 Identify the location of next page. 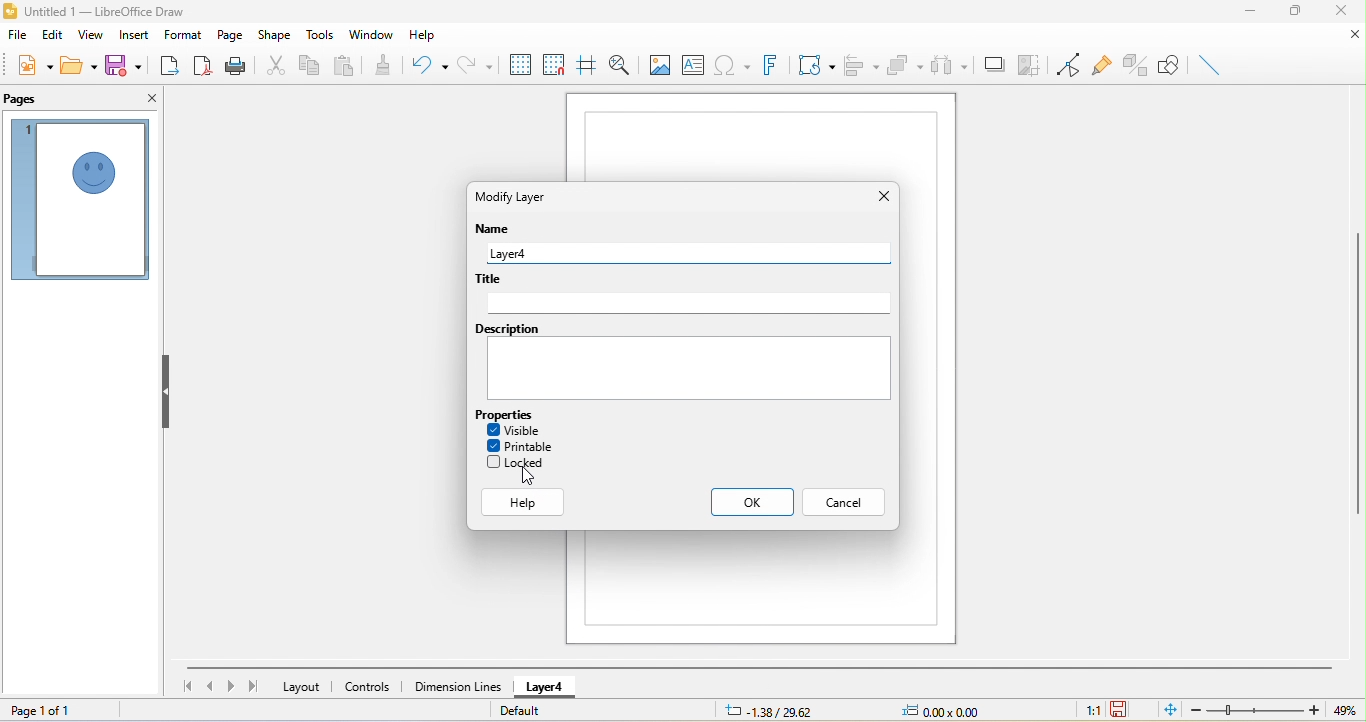
(230, 687).